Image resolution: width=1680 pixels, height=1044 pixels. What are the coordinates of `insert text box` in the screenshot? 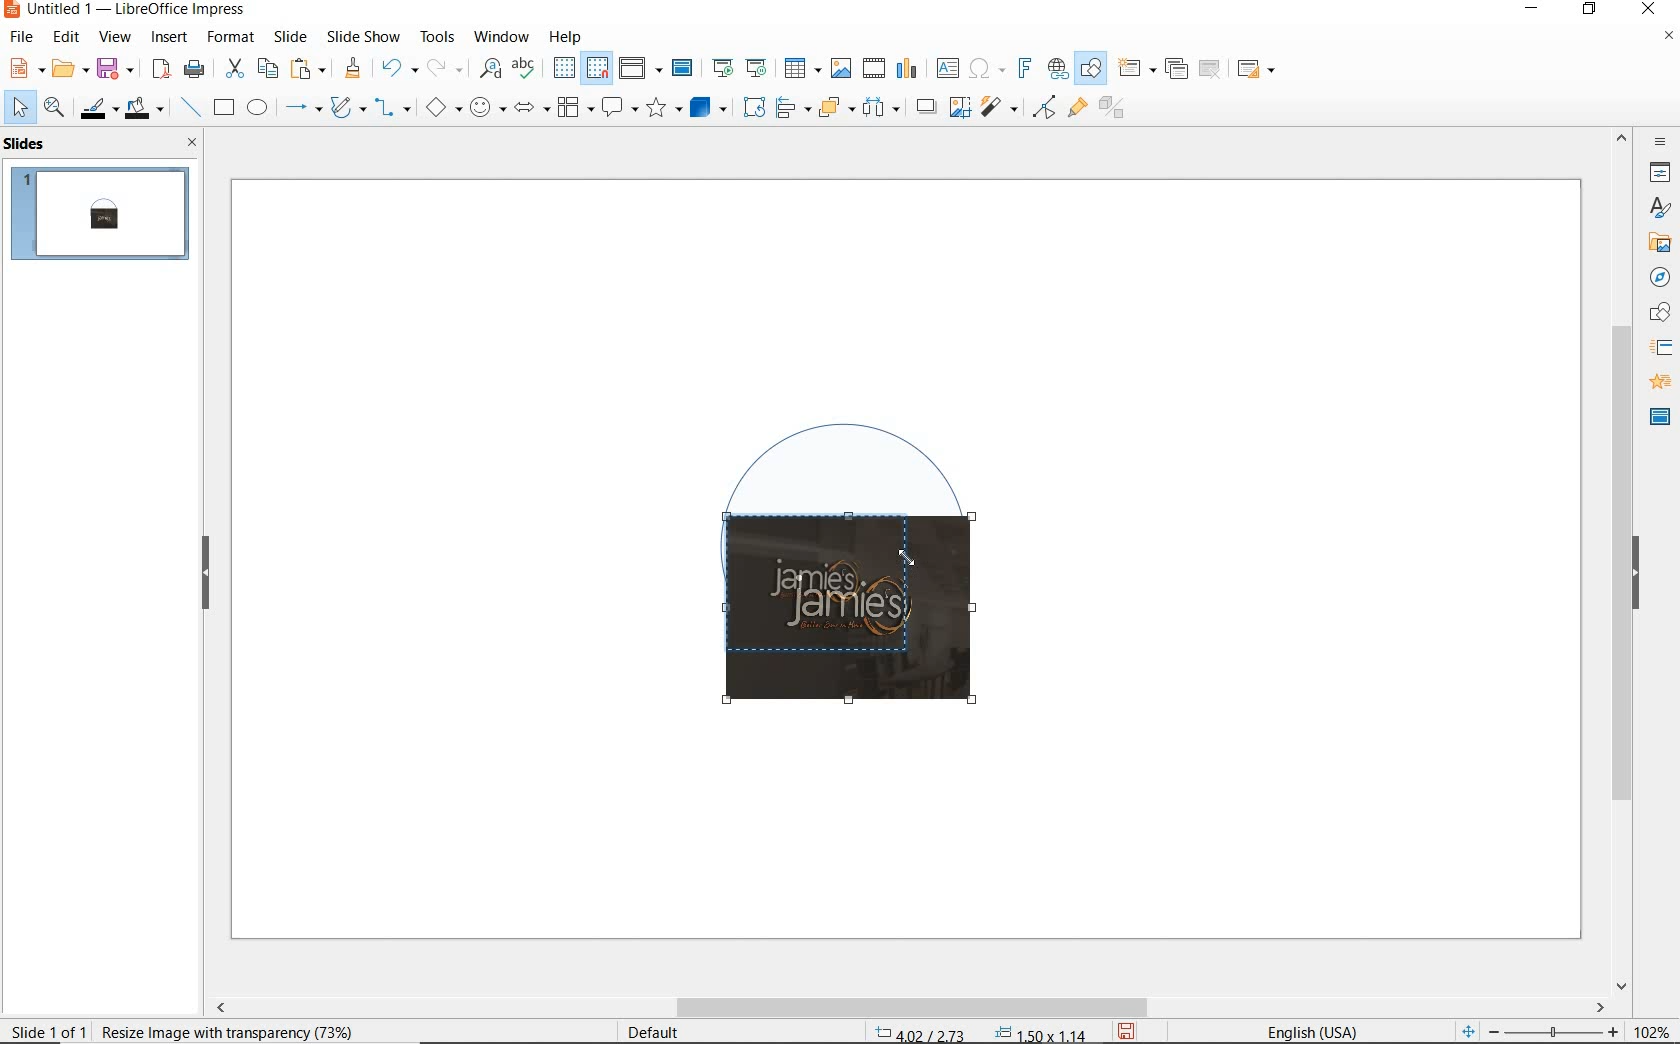 It's located at (947, 68).